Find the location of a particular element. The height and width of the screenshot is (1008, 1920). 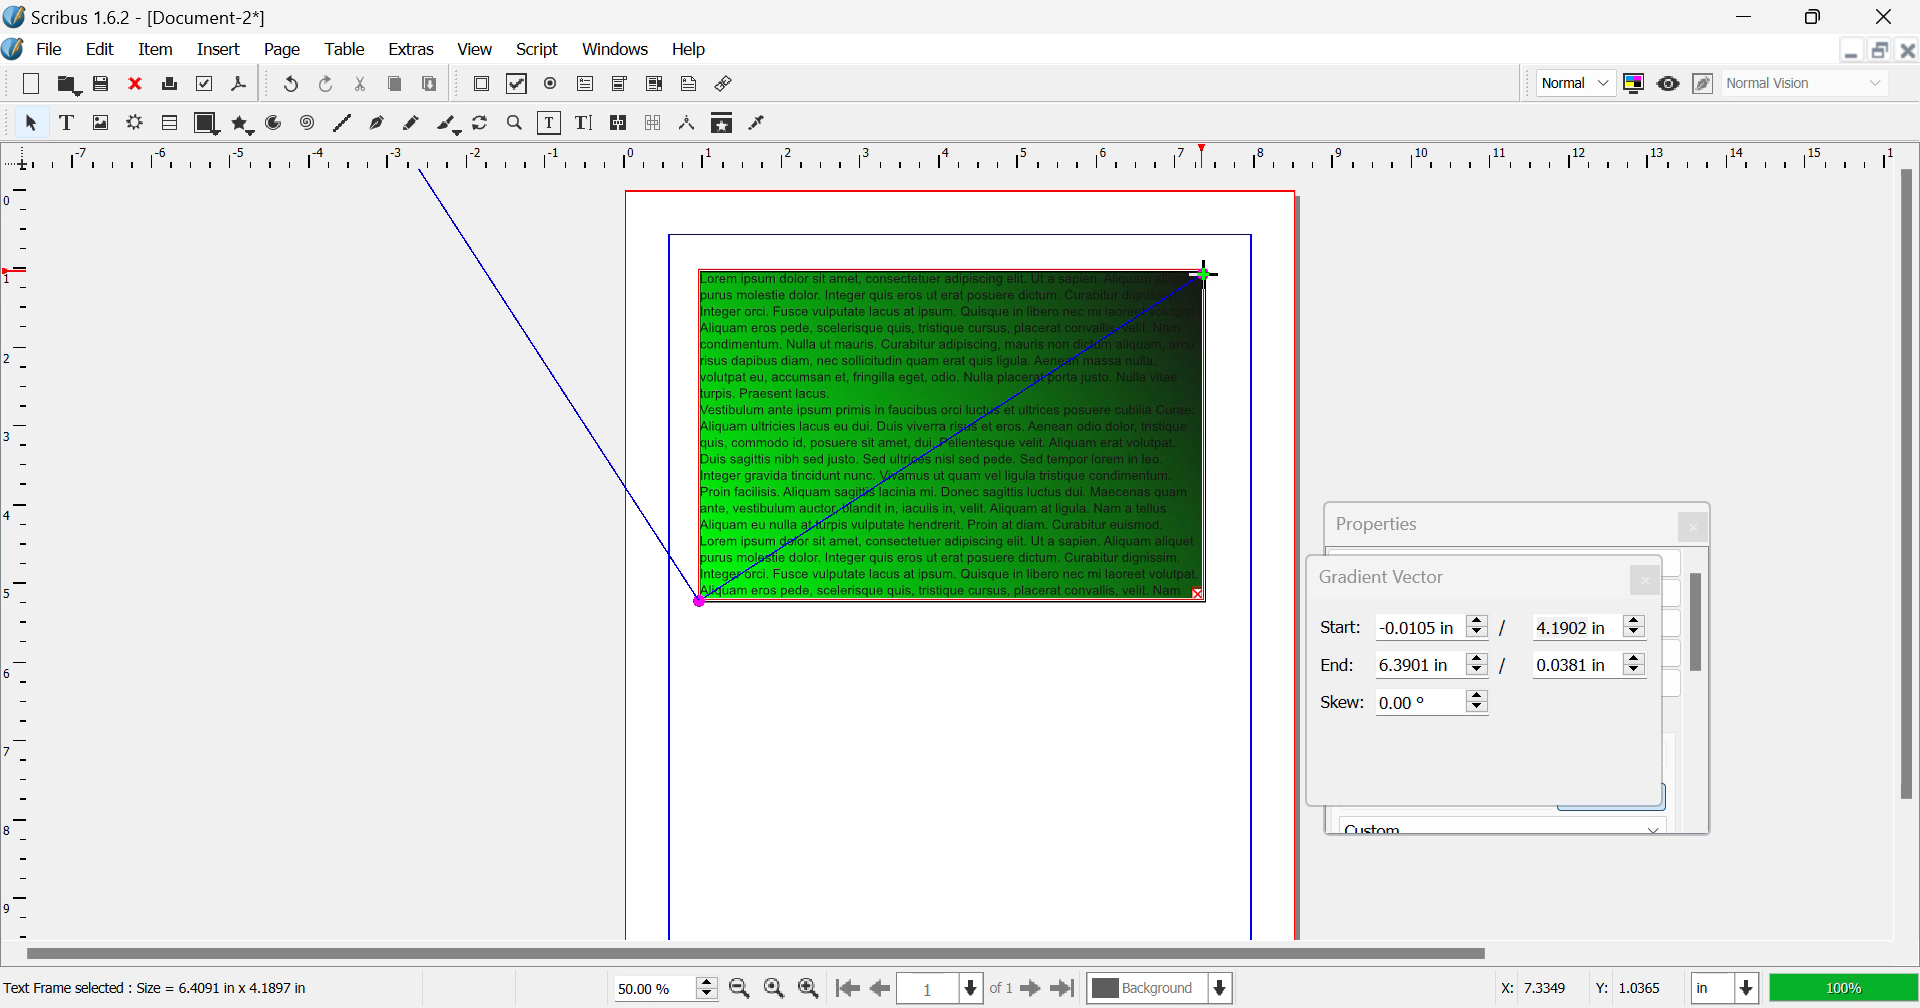

Scroll Bar is located at coordinates (1907, 552).